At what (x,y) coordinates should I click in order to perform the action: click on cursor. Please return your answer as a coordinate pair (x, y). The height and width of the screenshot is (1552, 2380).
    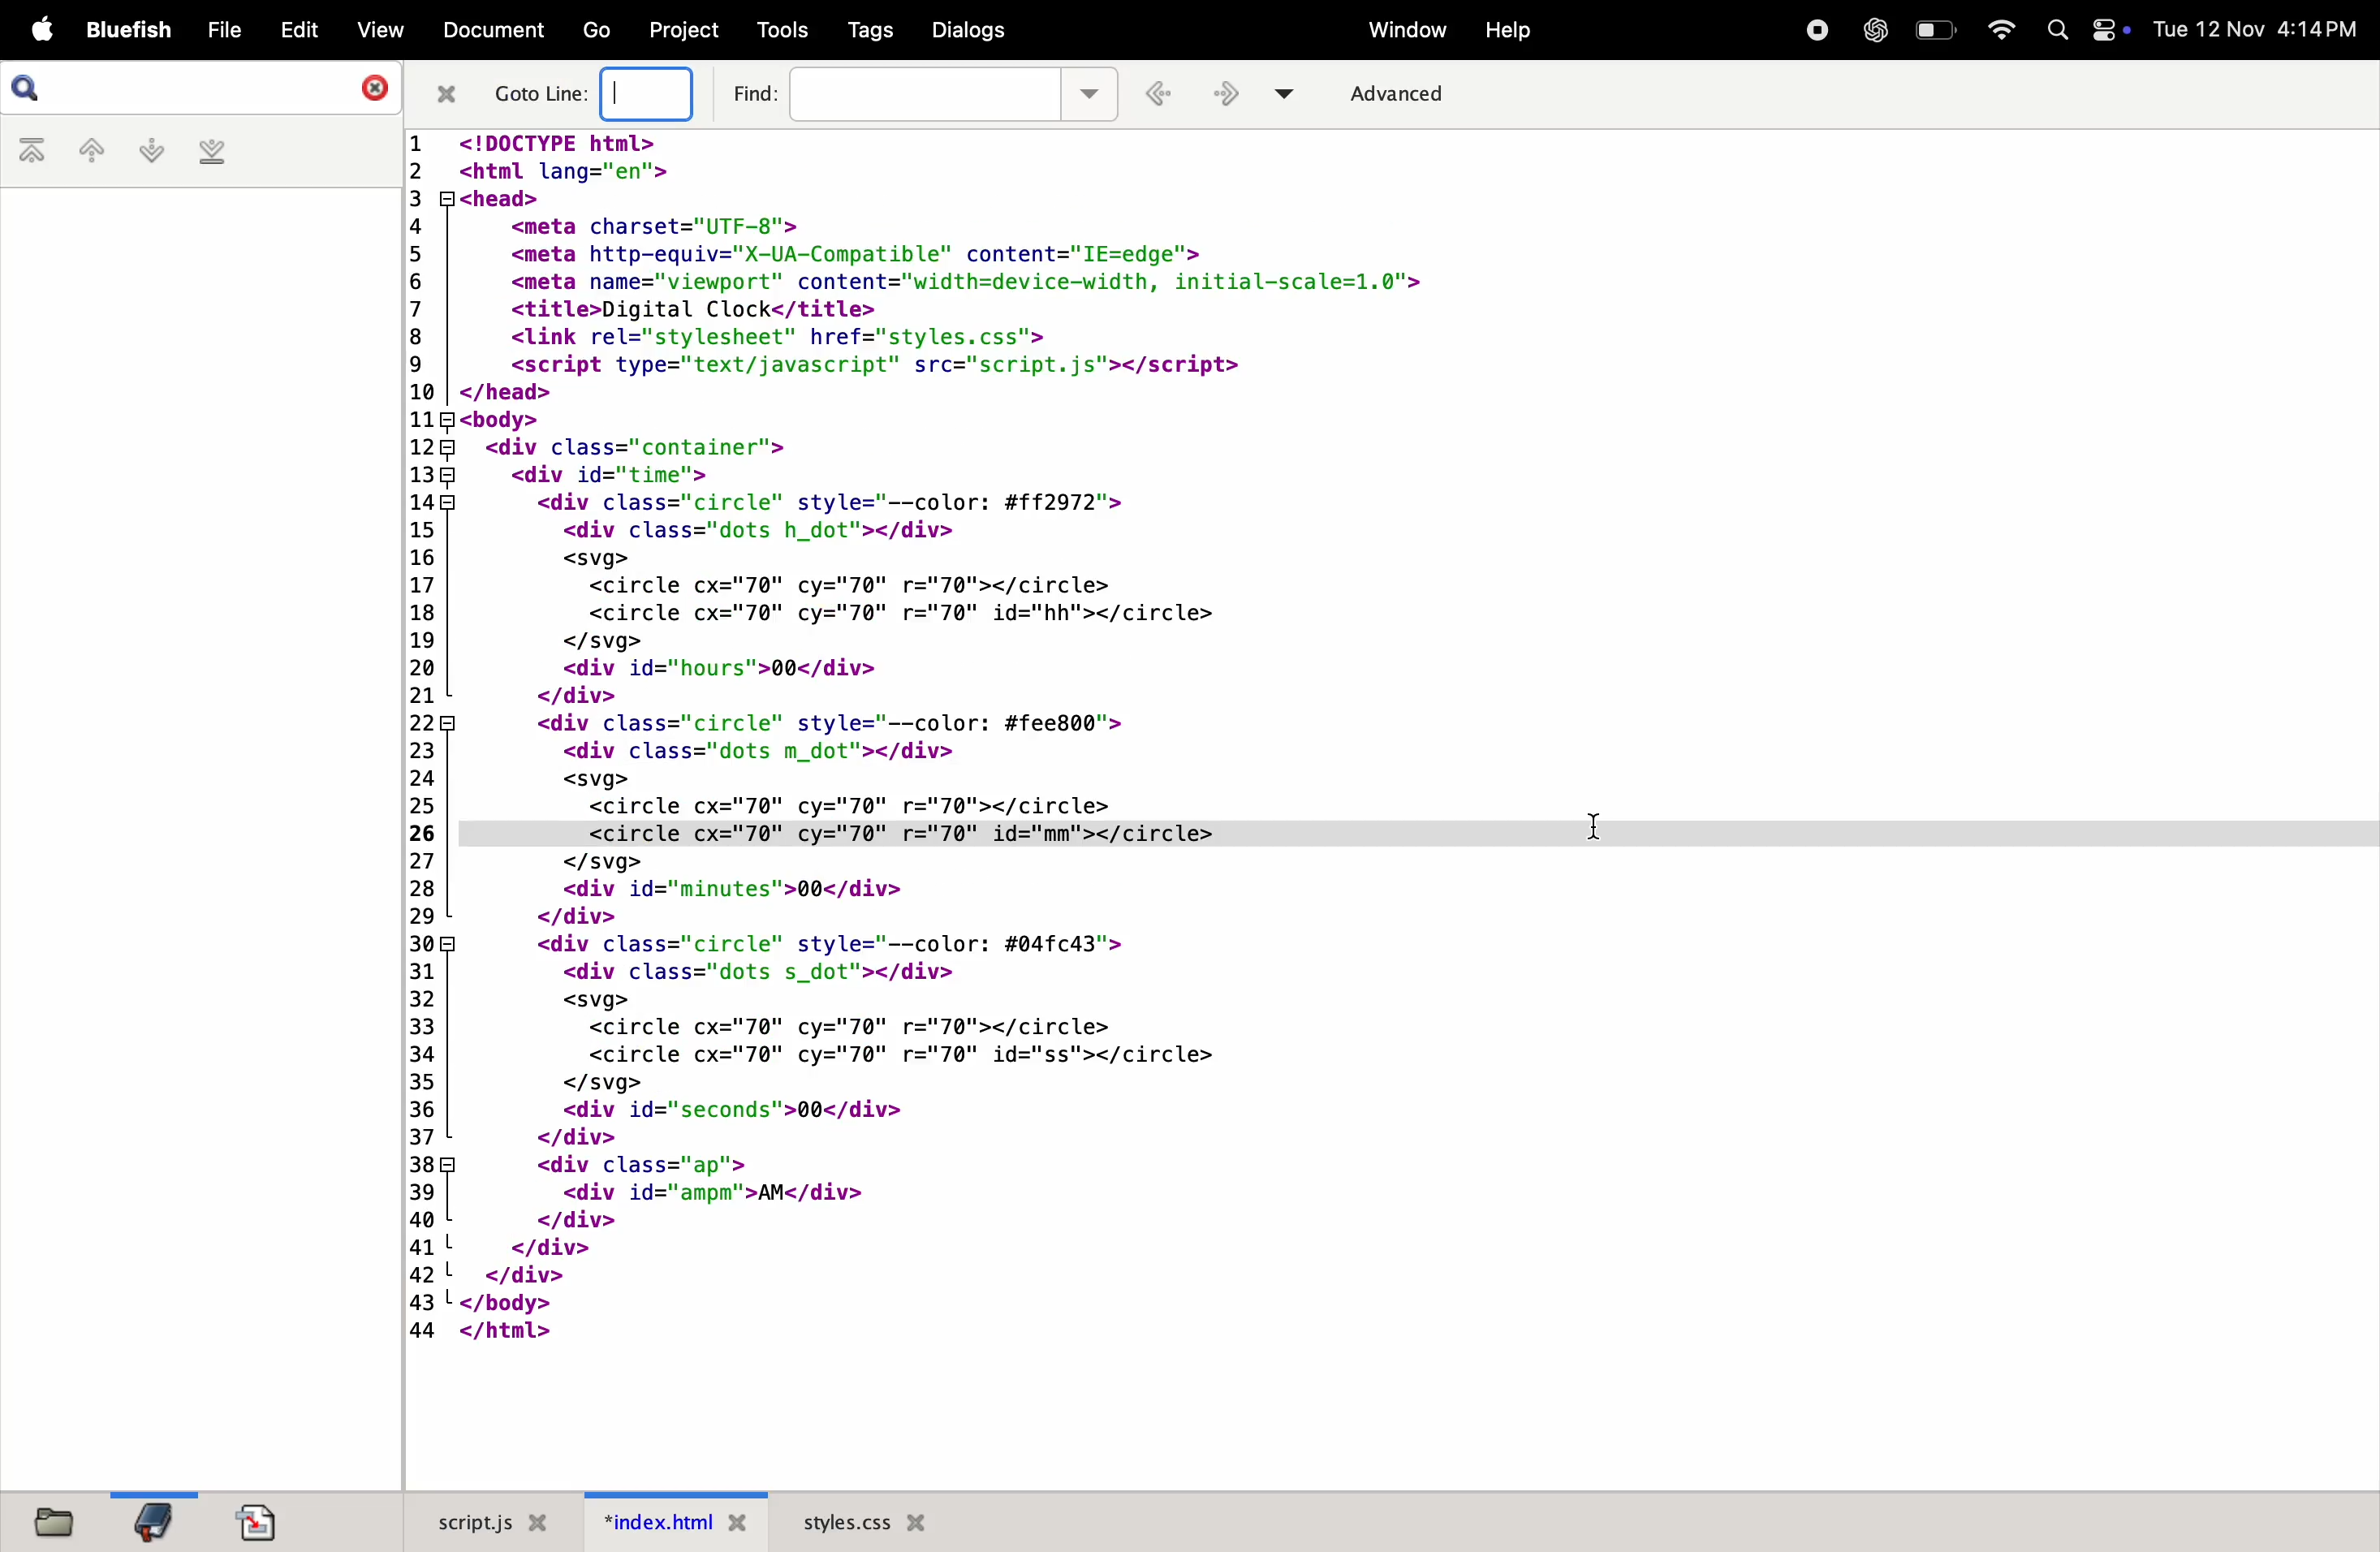
    Looking at the image, I should click on (1595, 828).